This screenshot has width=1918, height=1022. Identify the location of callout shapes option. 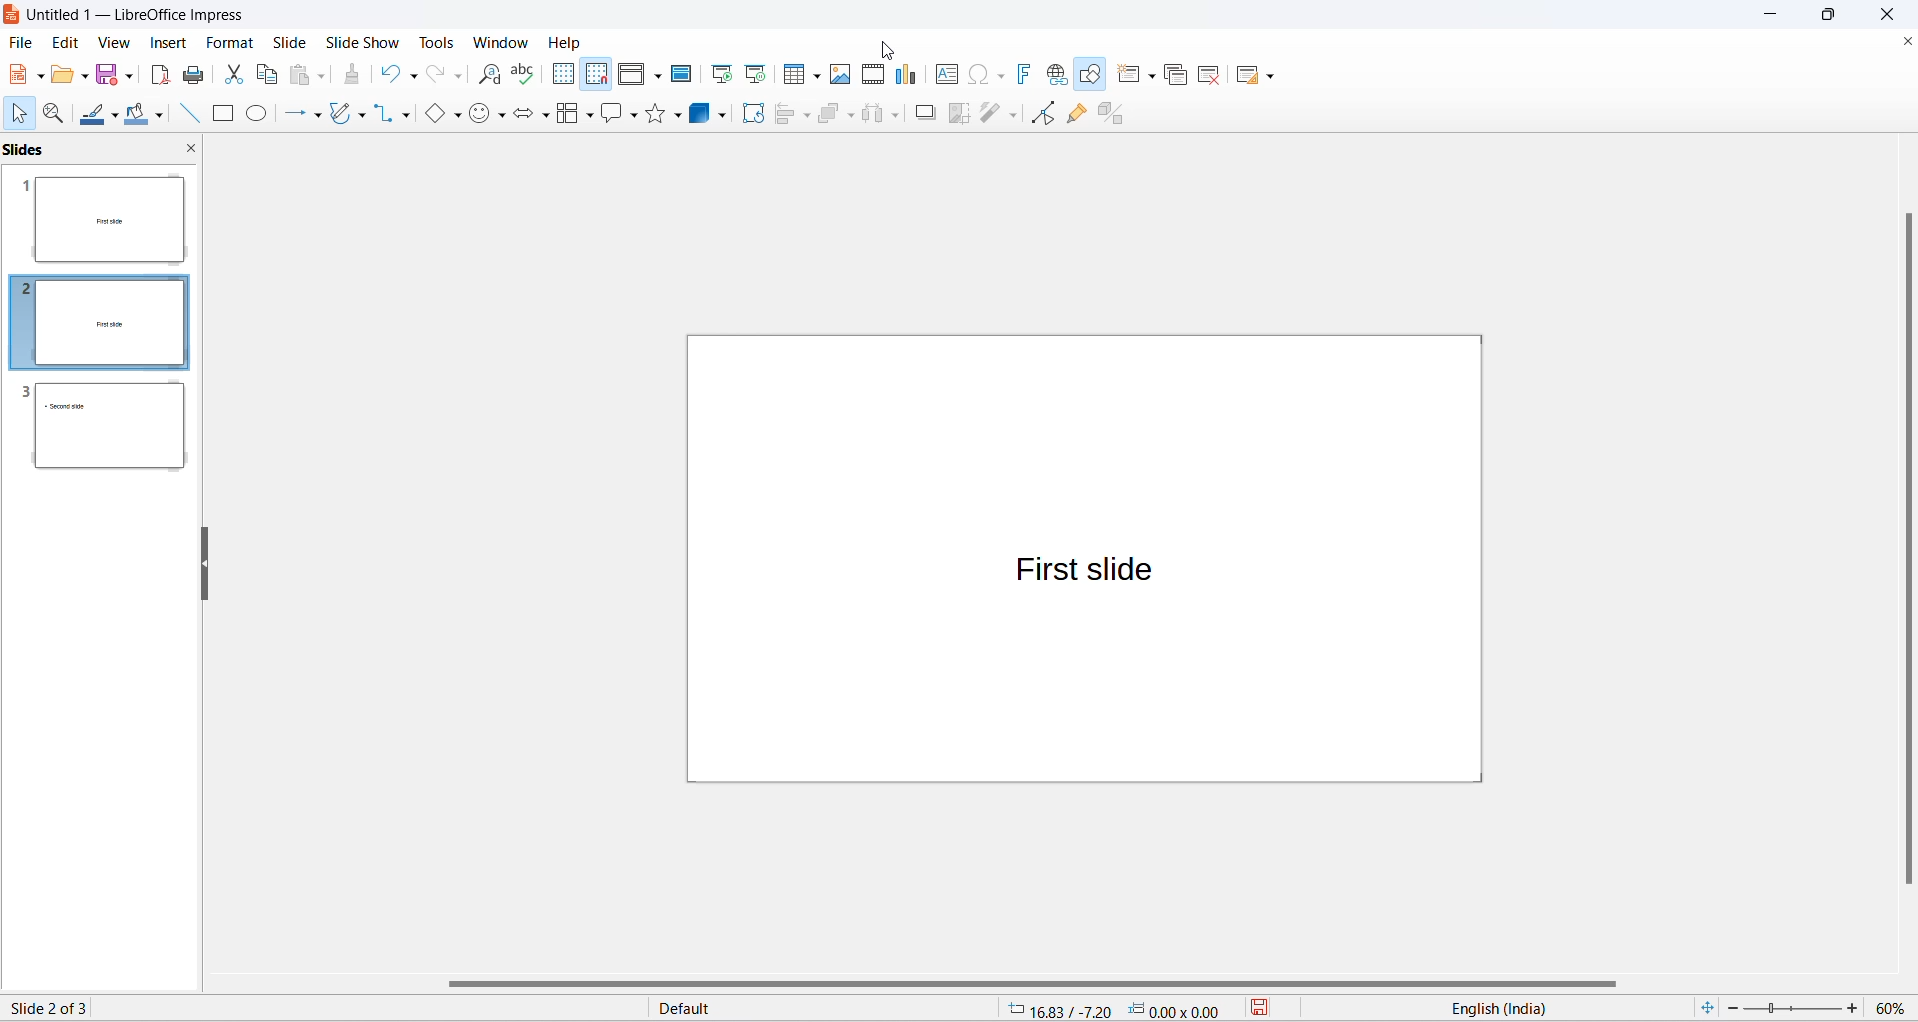
(631, 113).